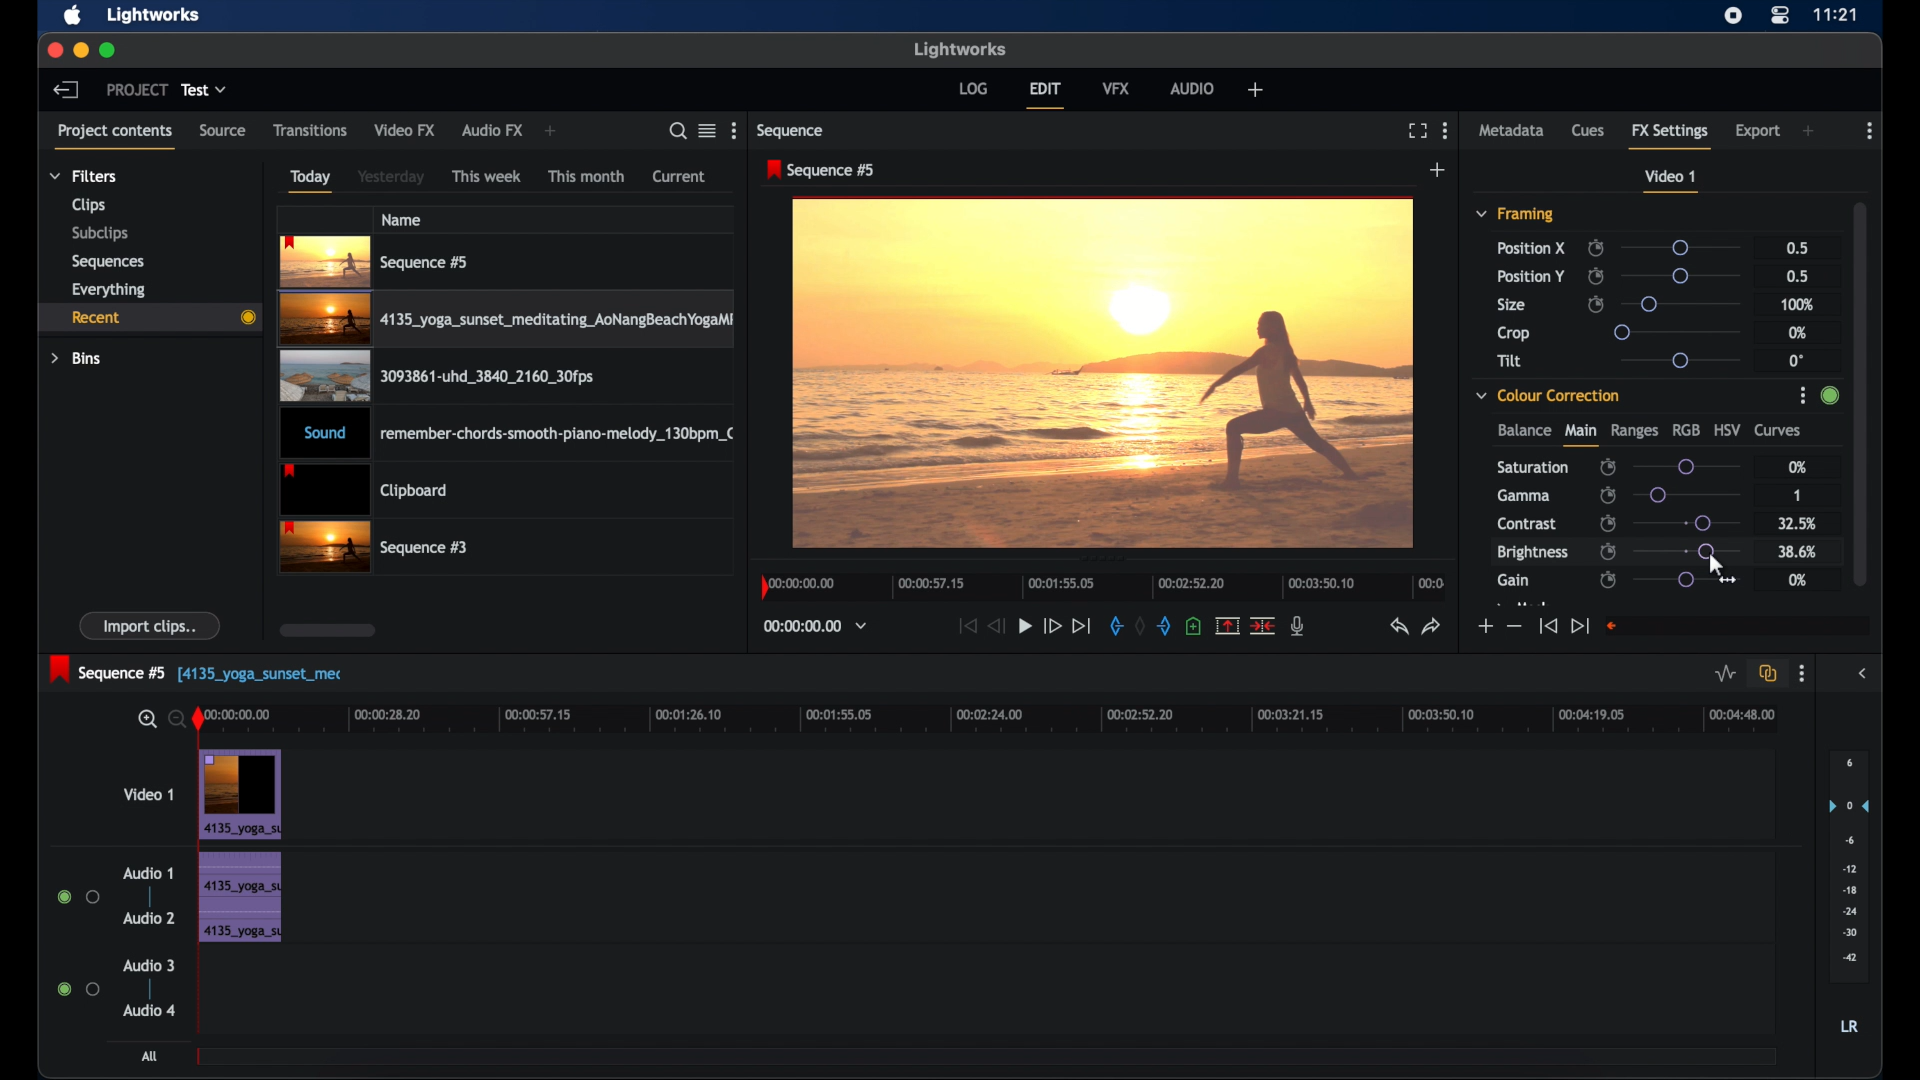  Describe the element at coordinates (156, 720) in the screenshot. I see `zoom` at that location.